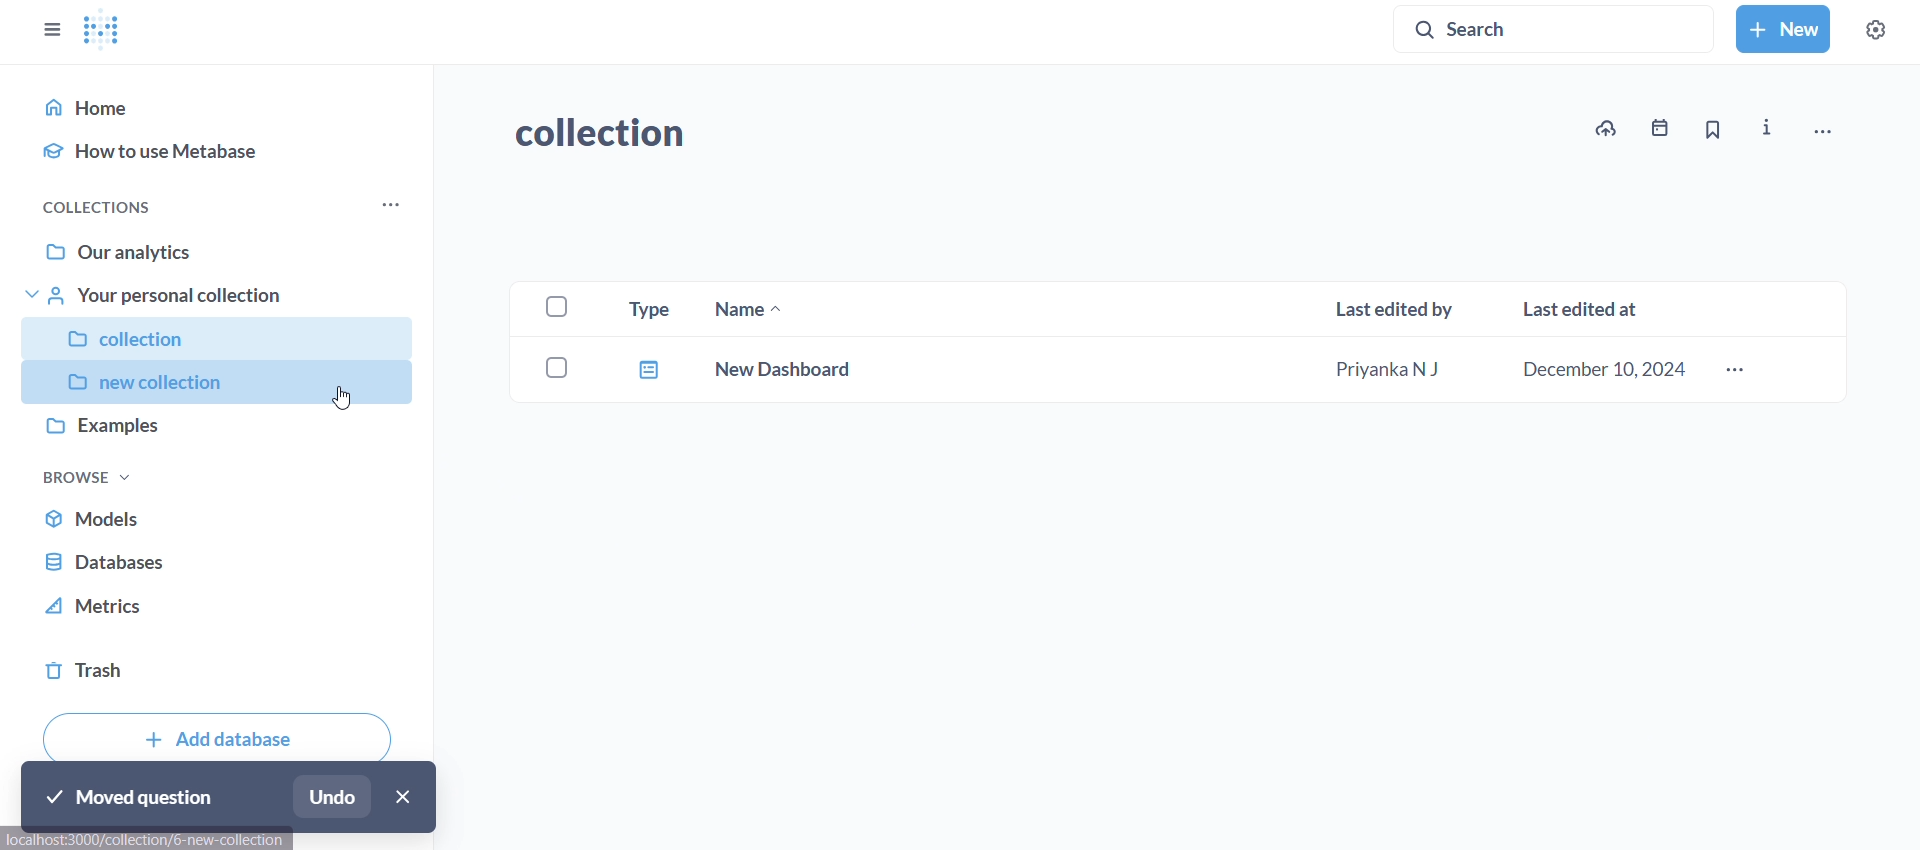 This screenshot has height=850, width=1920. I want to click on last edited at, so click(1586, 308).